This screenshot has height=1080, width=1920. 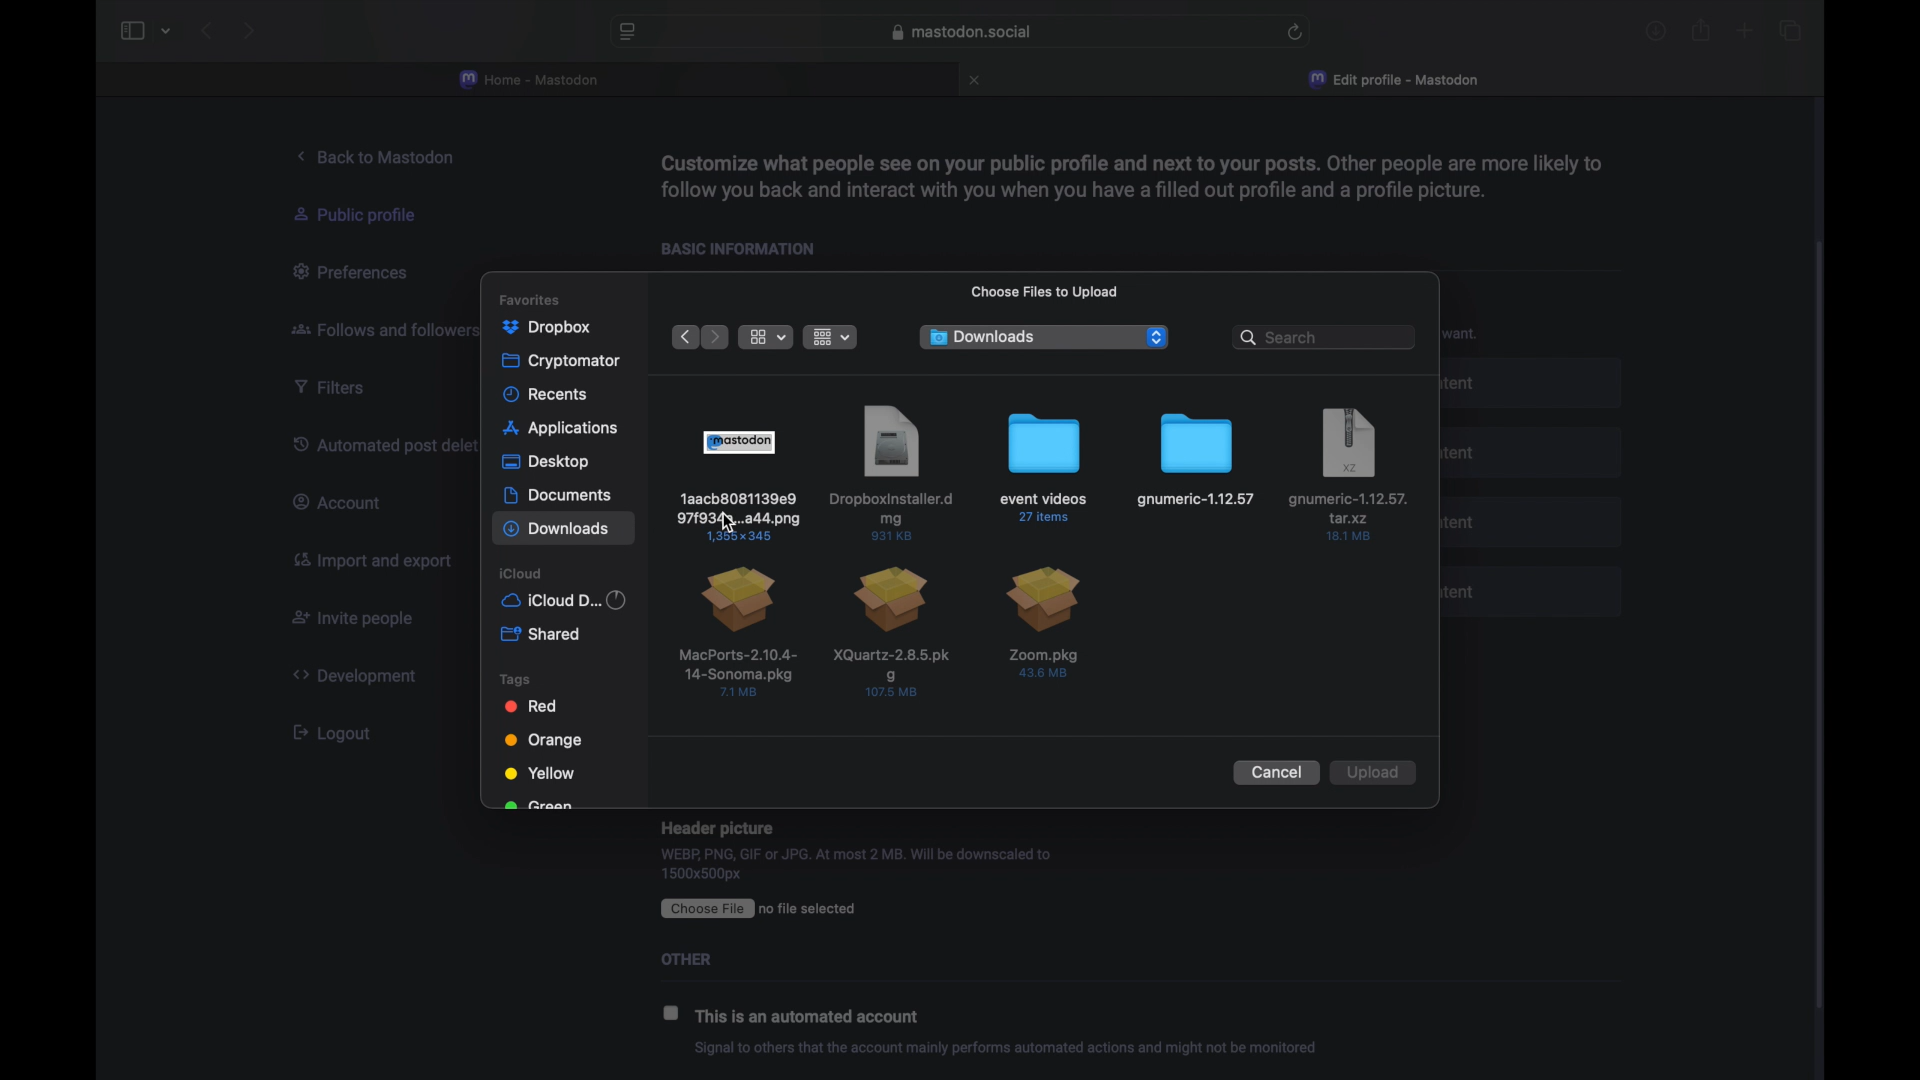 What do you see at coordinates (546, 328) in the screenshot?
I see `dropbox` at bounding box center [546, 328].